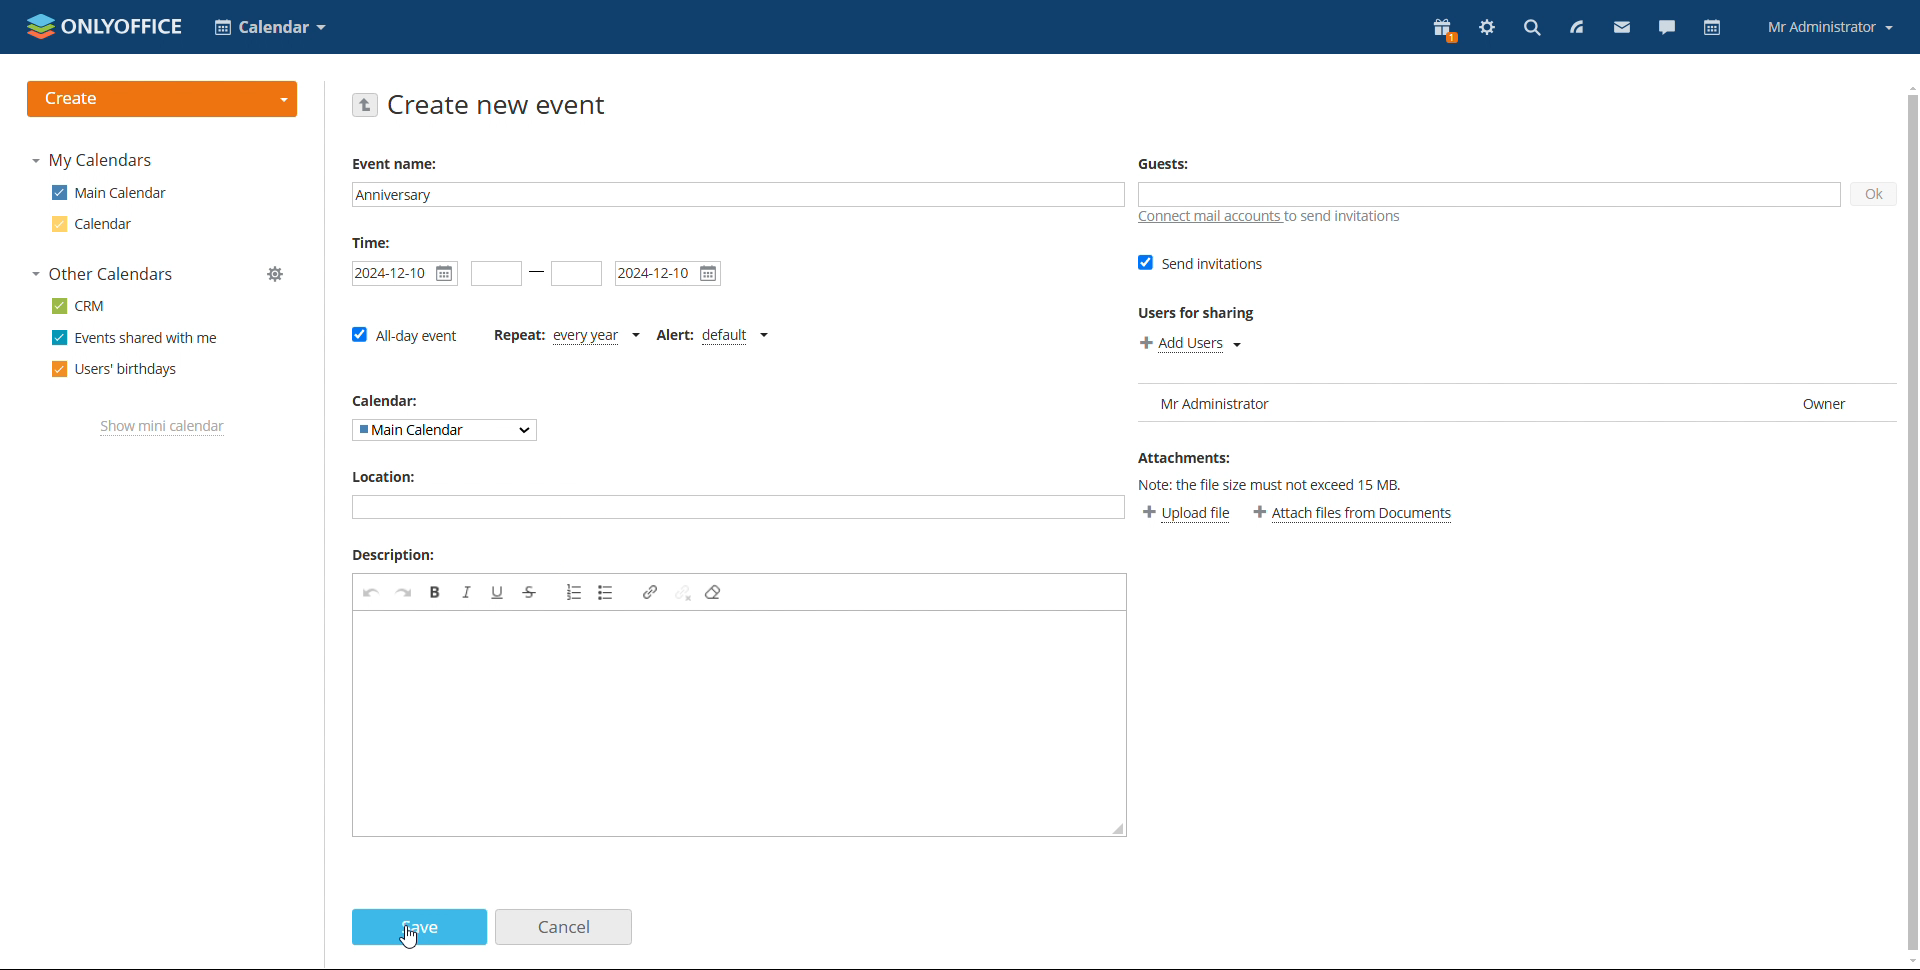 This screenshot has height=970, width=1920. I want to click on resize box, so click(1118, 827).